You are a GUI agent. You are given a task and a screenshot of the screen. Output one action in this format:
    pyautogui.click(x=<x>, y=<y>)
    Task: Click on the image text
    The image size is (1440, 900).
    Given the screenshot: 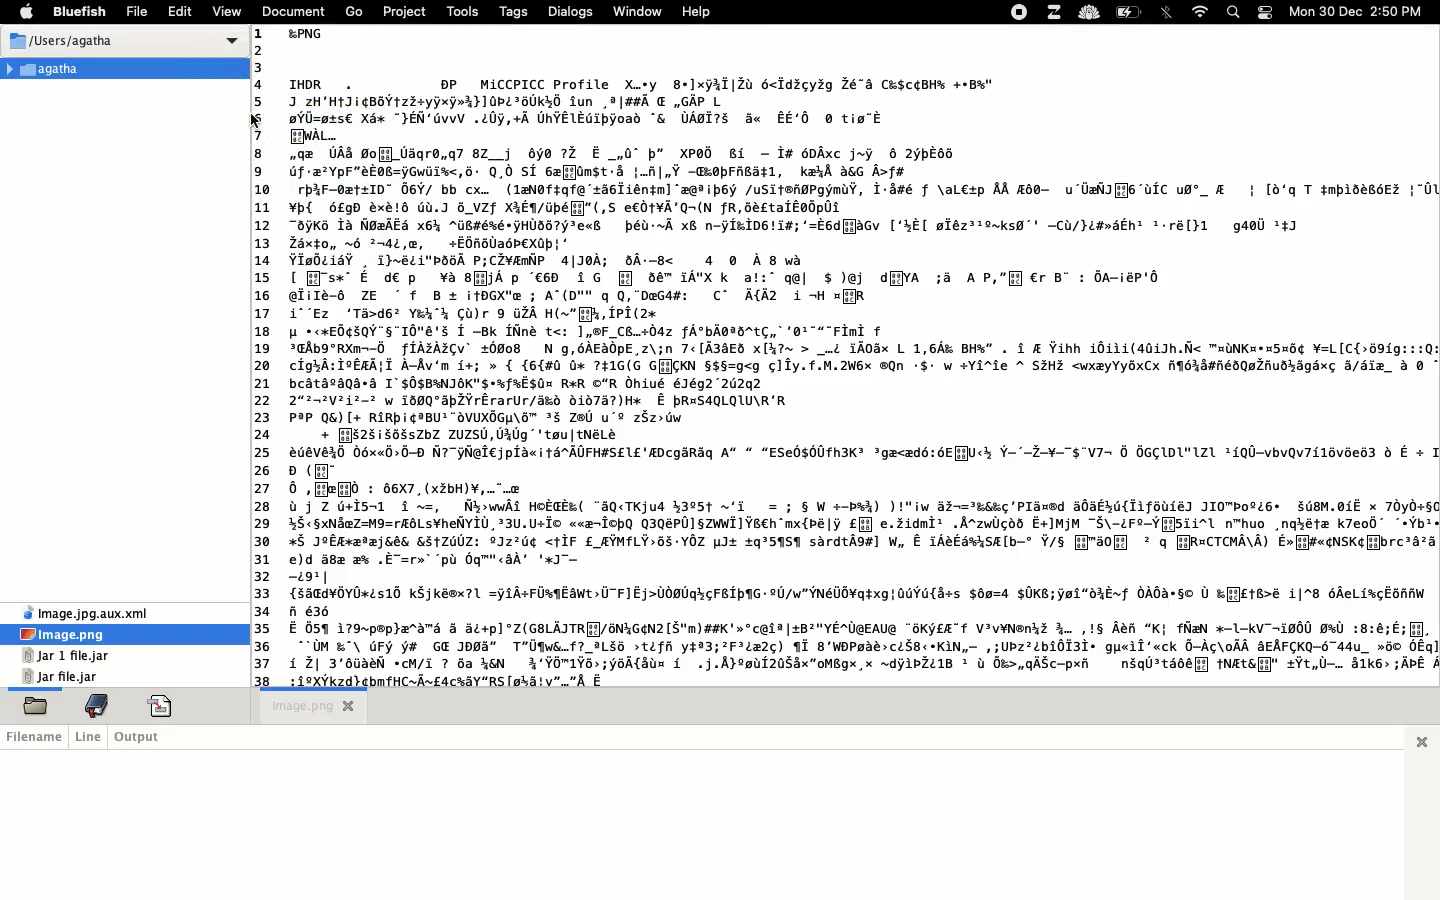 What is the action you would take?
    pyautogui.click(x=858, y=356)
    